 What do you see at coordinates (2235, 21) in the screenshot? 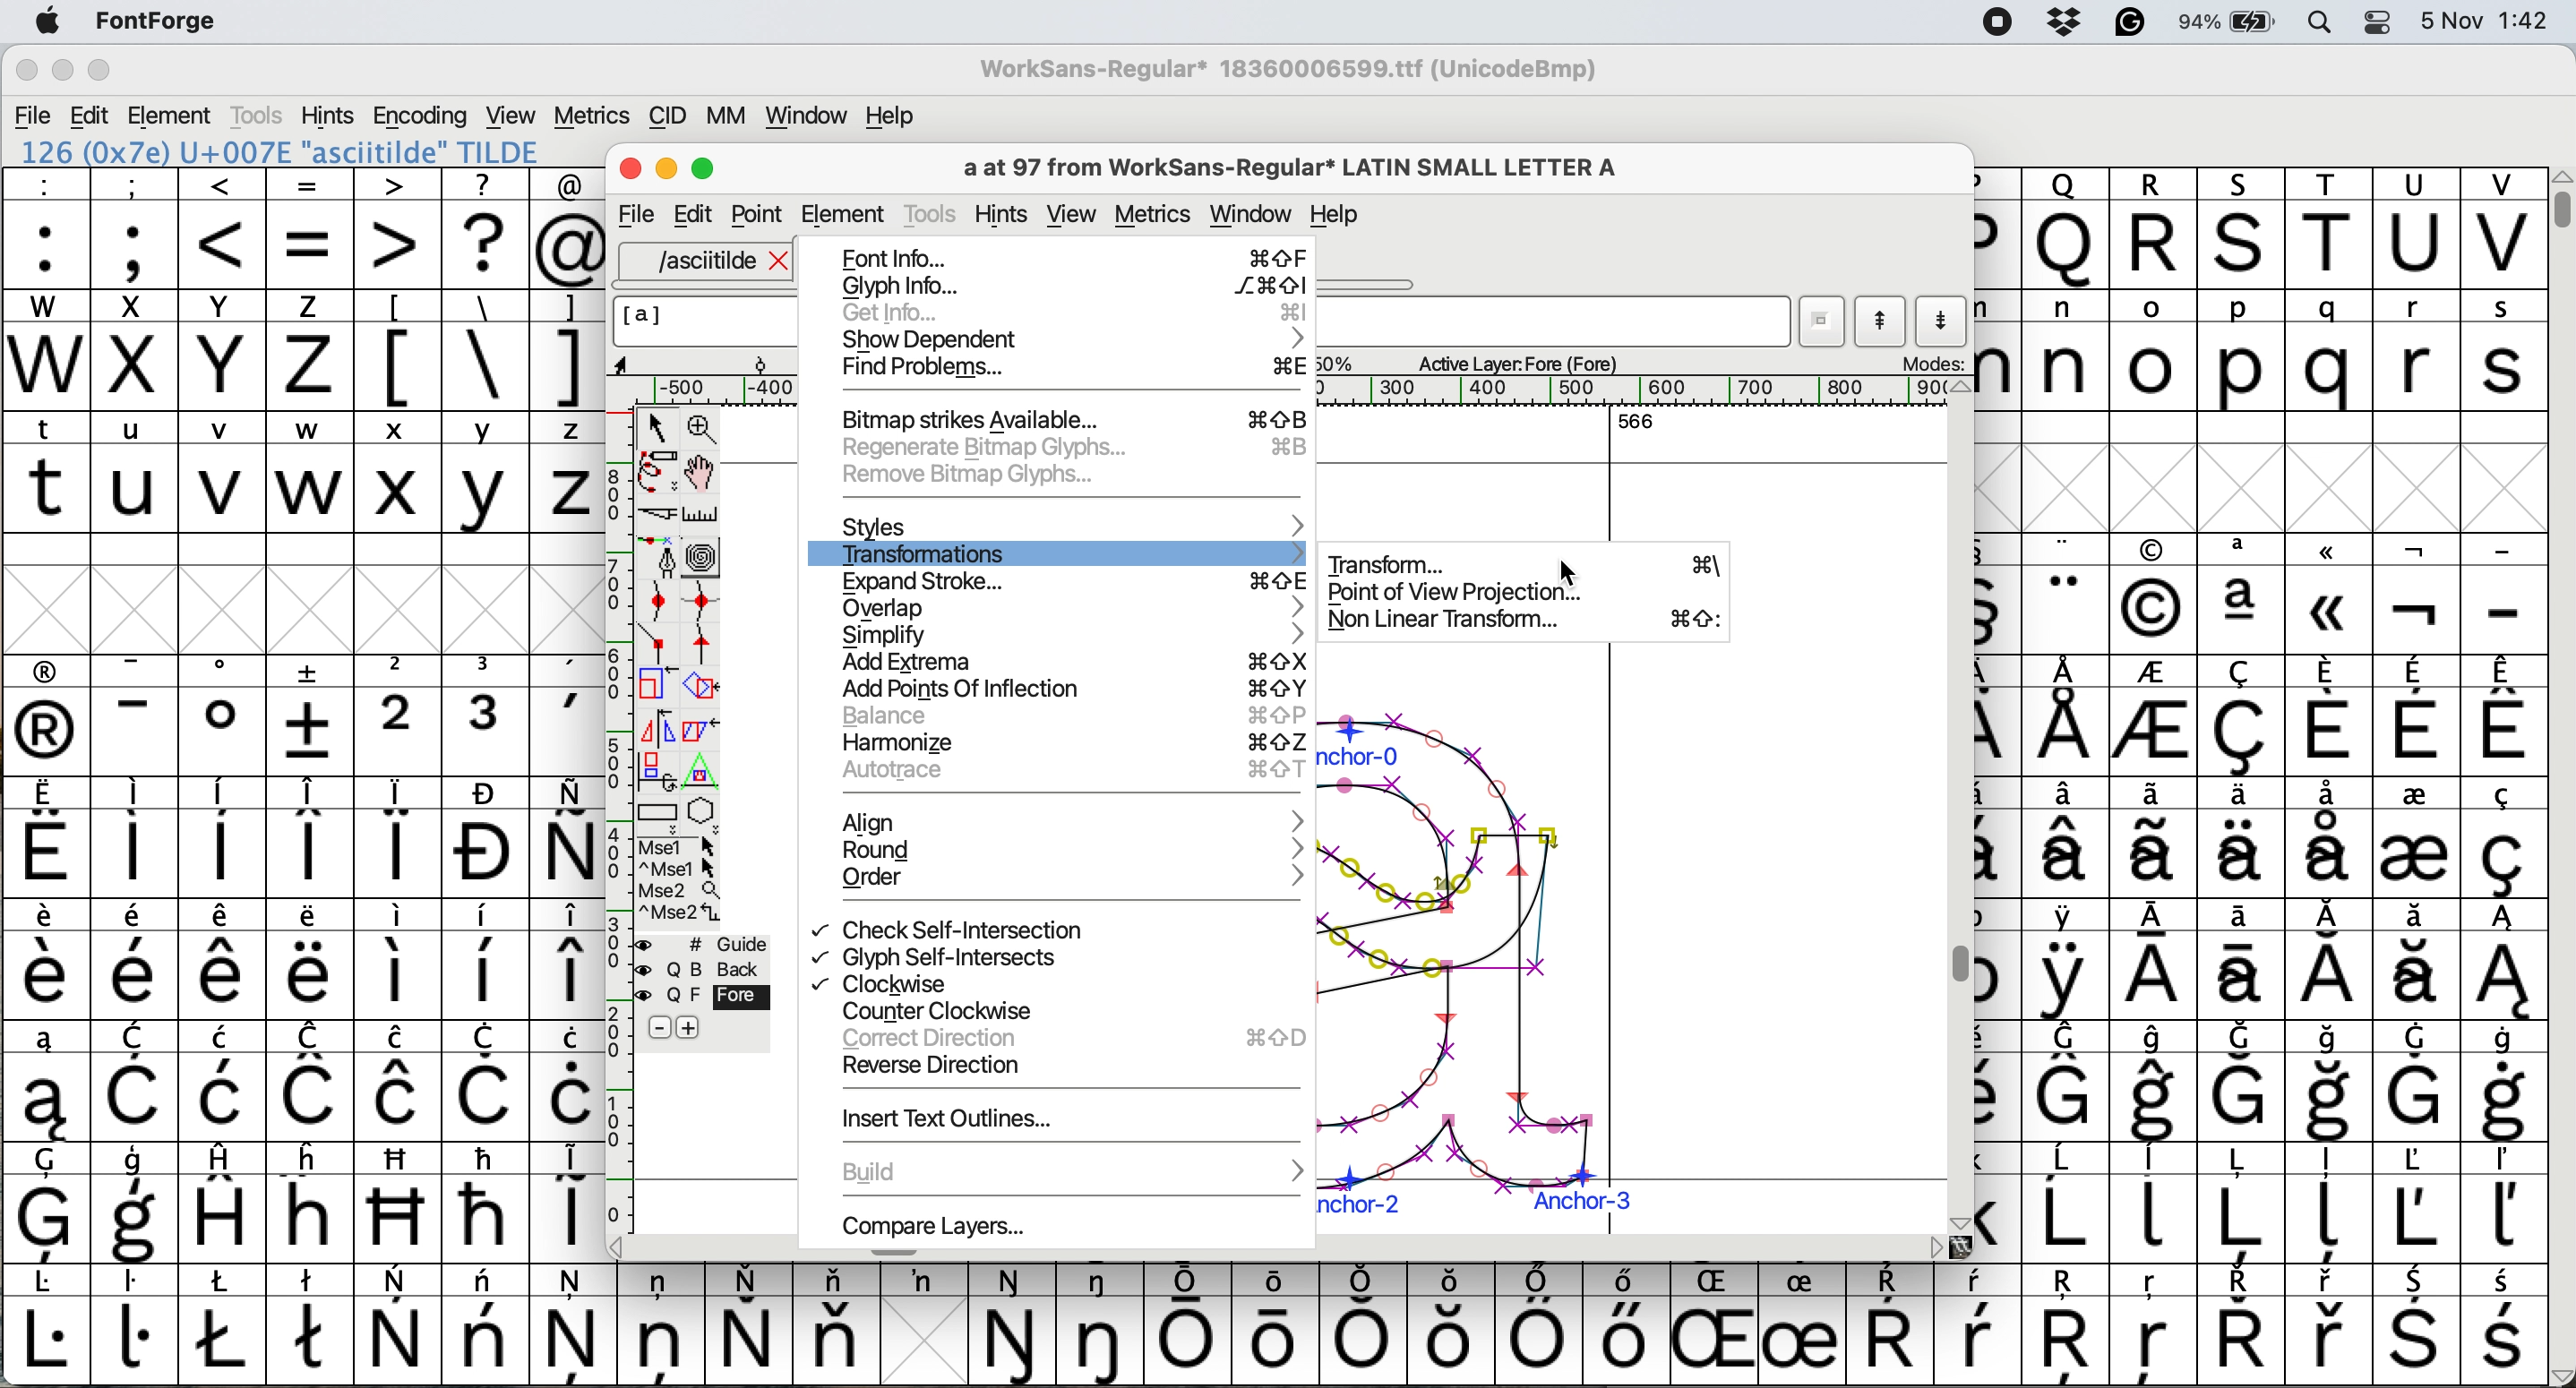
I see `battery` at bounding box center [2235, 21].